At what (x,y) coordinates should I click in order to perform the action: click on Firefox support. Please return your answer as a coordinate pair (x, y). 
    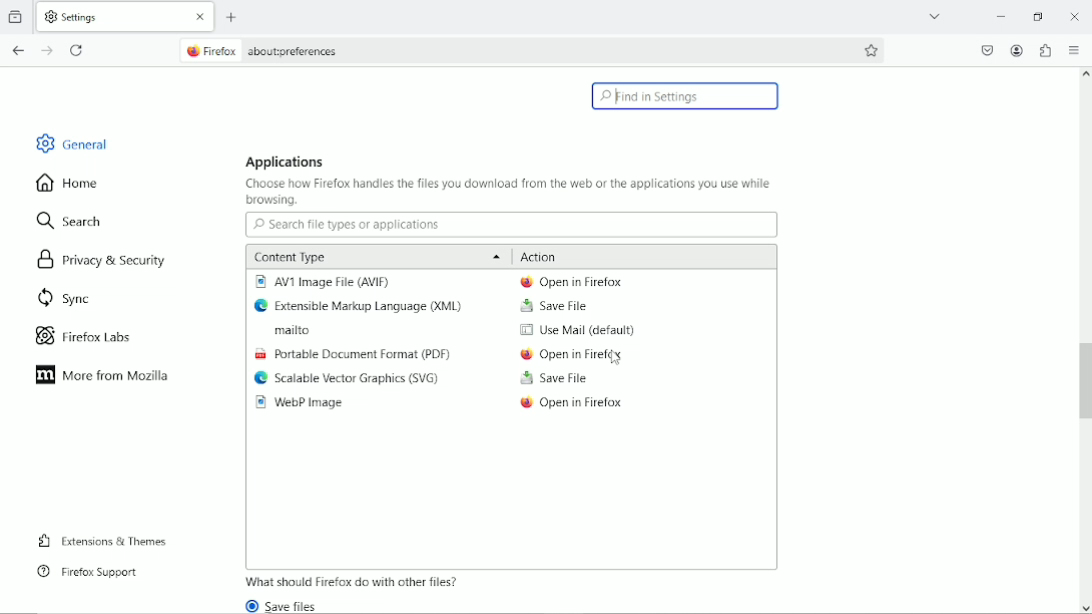
    Looking at the image, I should click on (87, 572).